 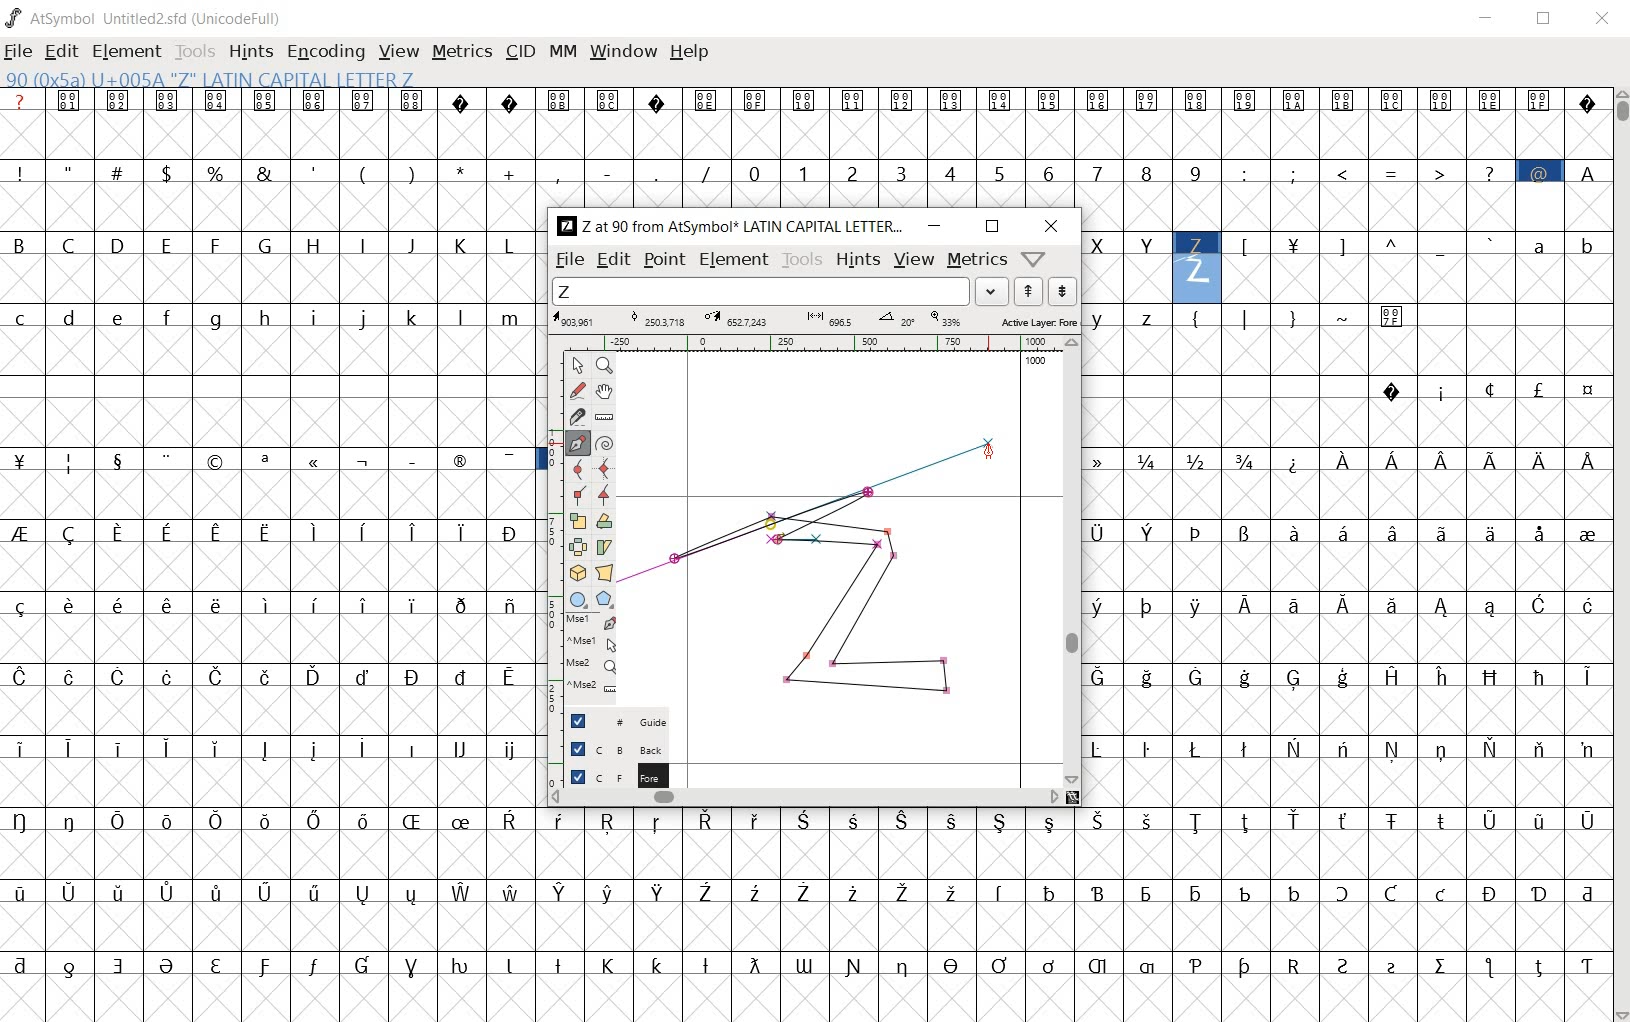 I want to click on restore down, so click(x=992, y=226).